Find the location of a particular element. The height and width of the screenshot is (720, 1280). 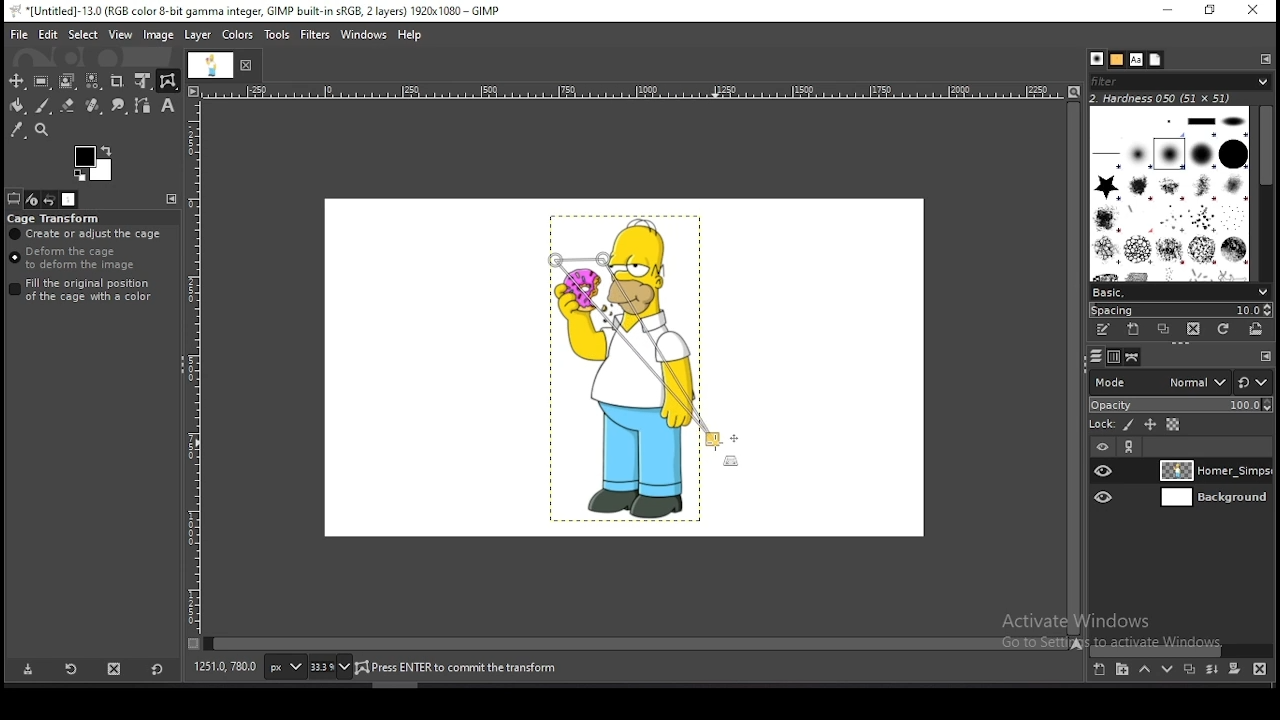

layer visibility on/off is located at coordinates (1105, 497).